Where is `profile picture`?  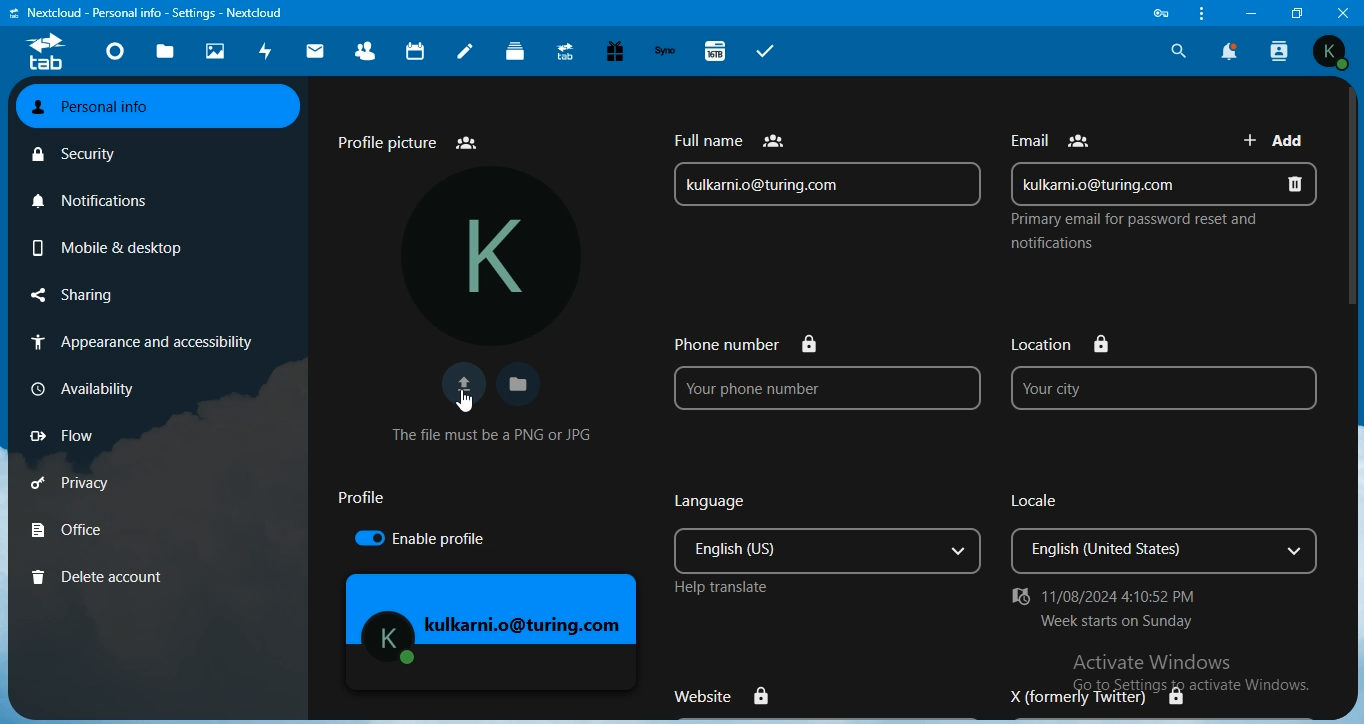
profile picture is located at coordinates (477, 242).